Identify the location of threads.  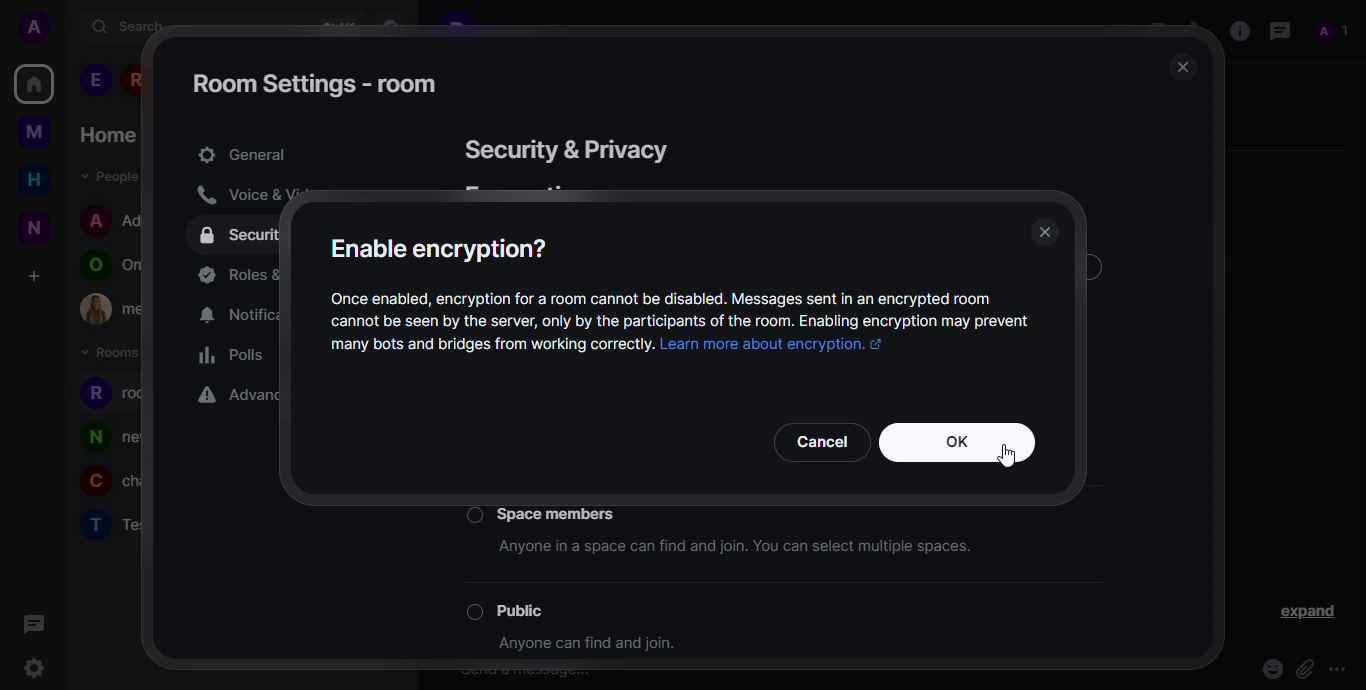
(1277, 30).